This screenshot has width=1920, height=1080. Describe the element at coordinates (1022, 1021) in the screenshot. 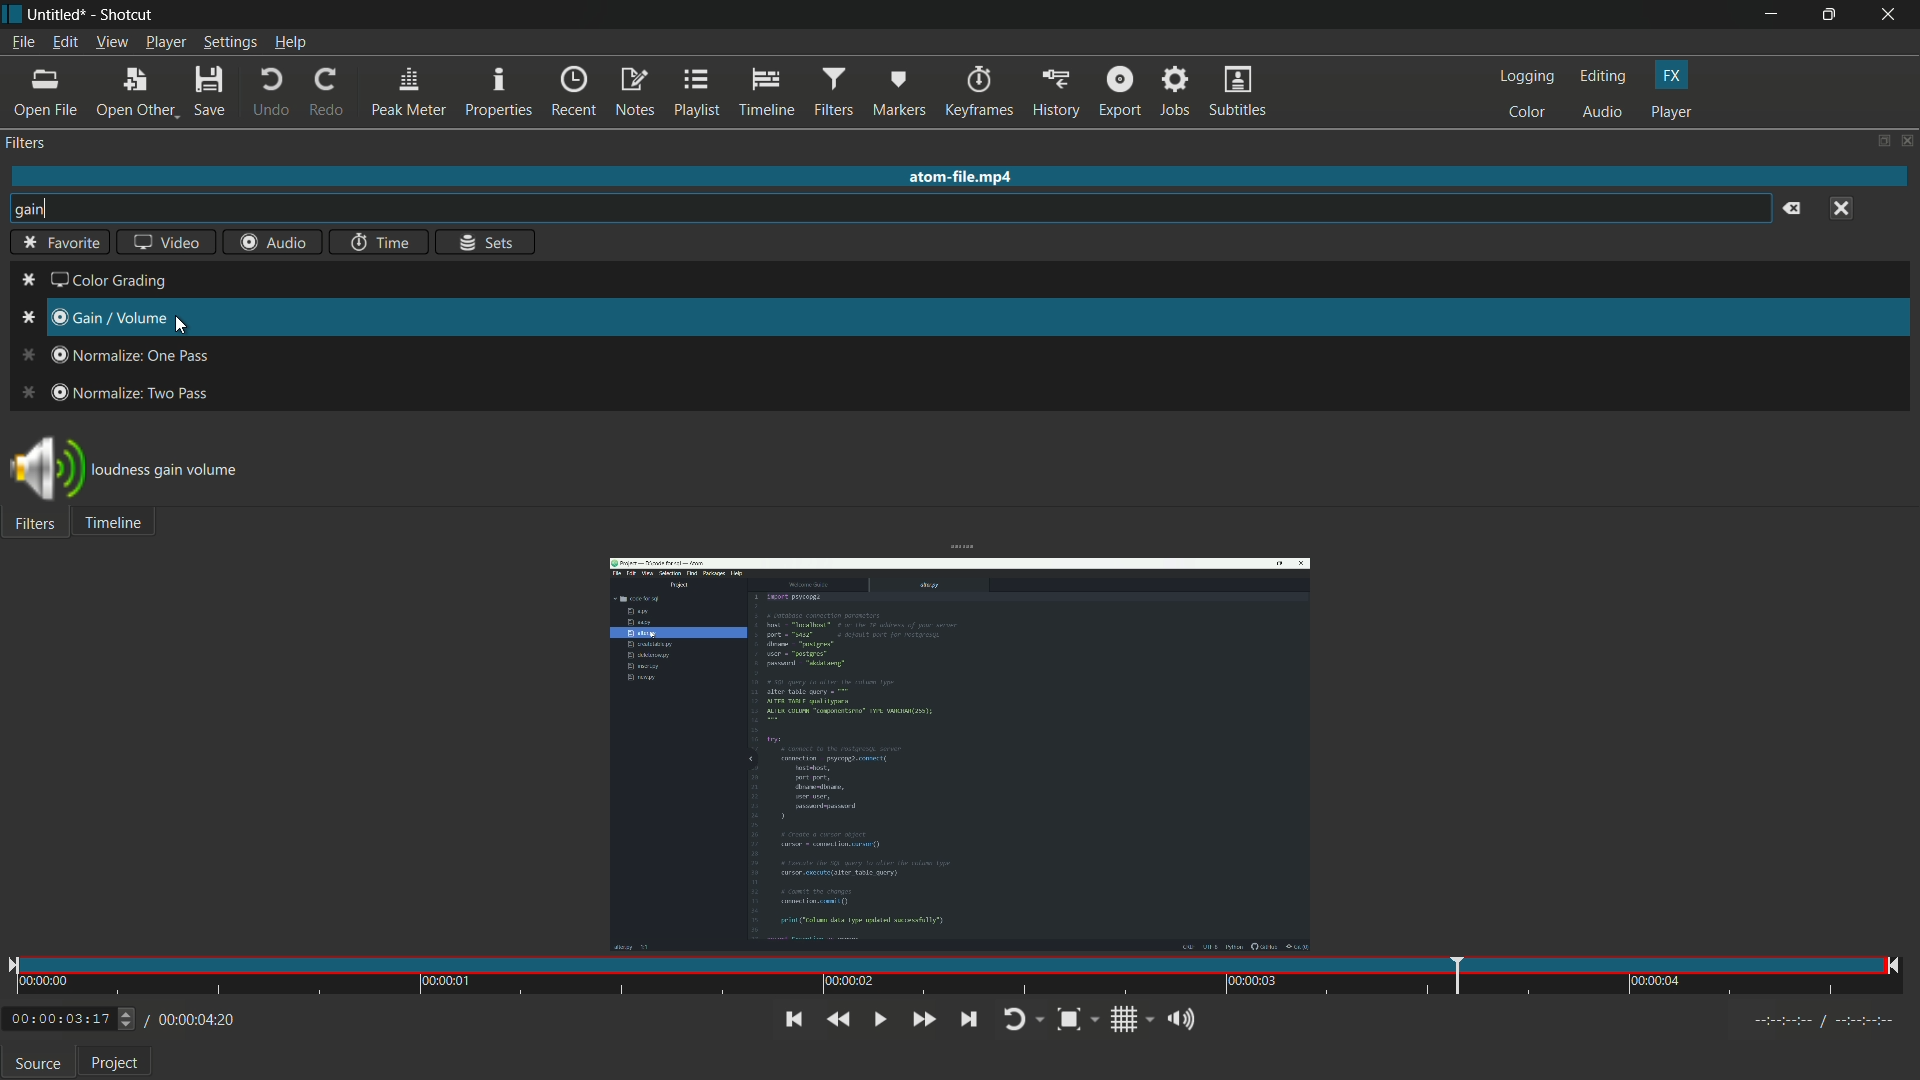

I see `toggle player looping` at that location.